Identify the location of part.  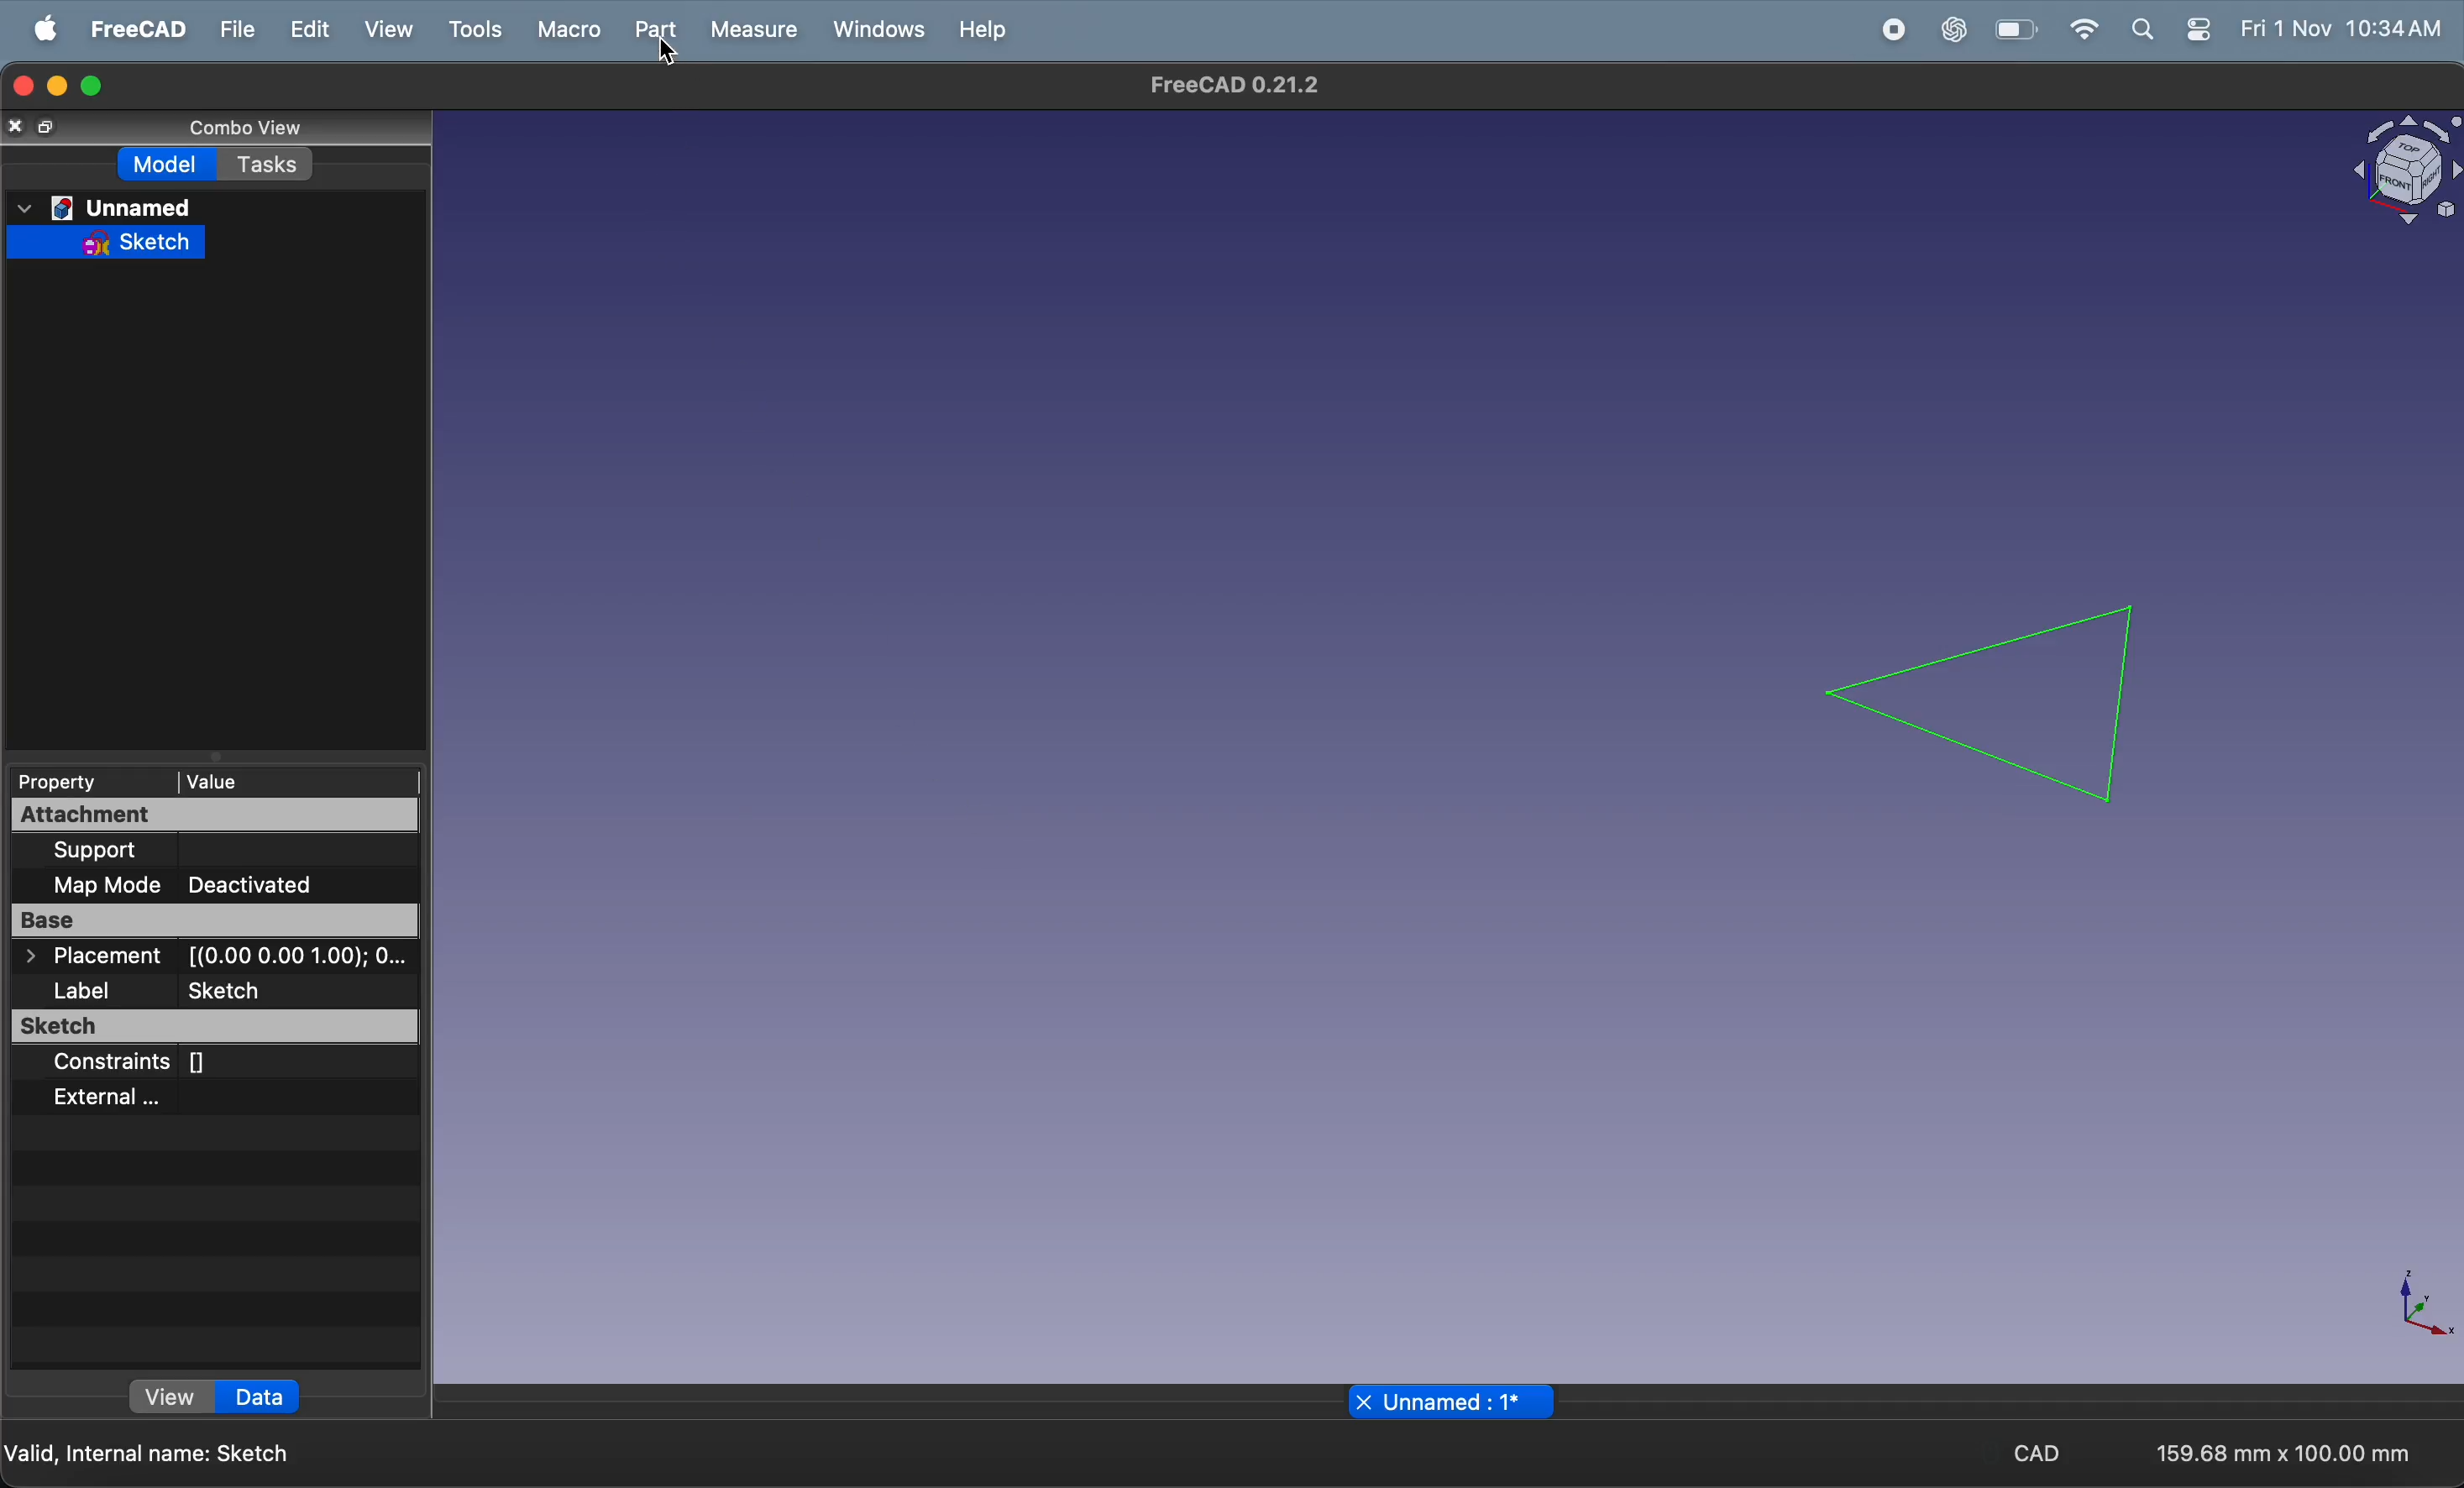
(660, 30).